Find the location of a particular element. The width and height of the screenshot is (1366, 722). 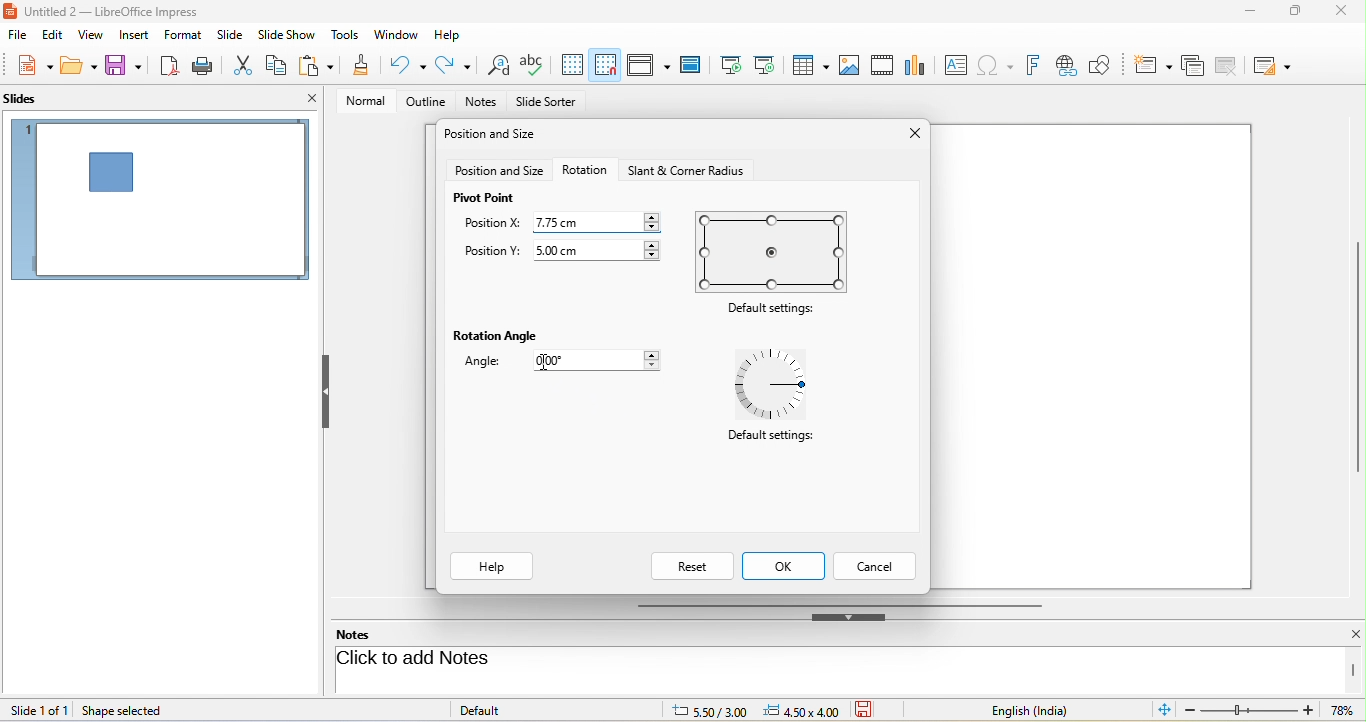

image is located at coordinates (850, 64).